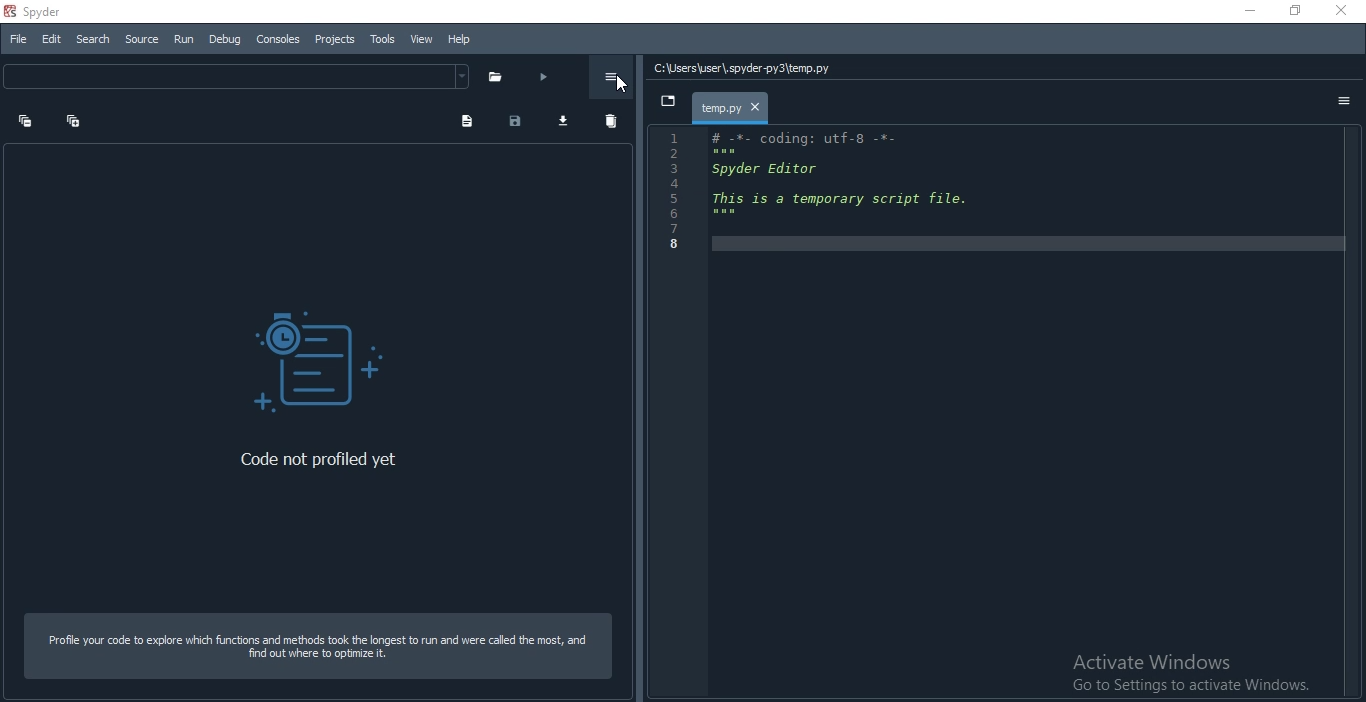 This screenshot has height=702, width=1366. What do you see at coordinates (381, 39) in the screenshot?
I see `Tools` at bounding box center [381, 39].